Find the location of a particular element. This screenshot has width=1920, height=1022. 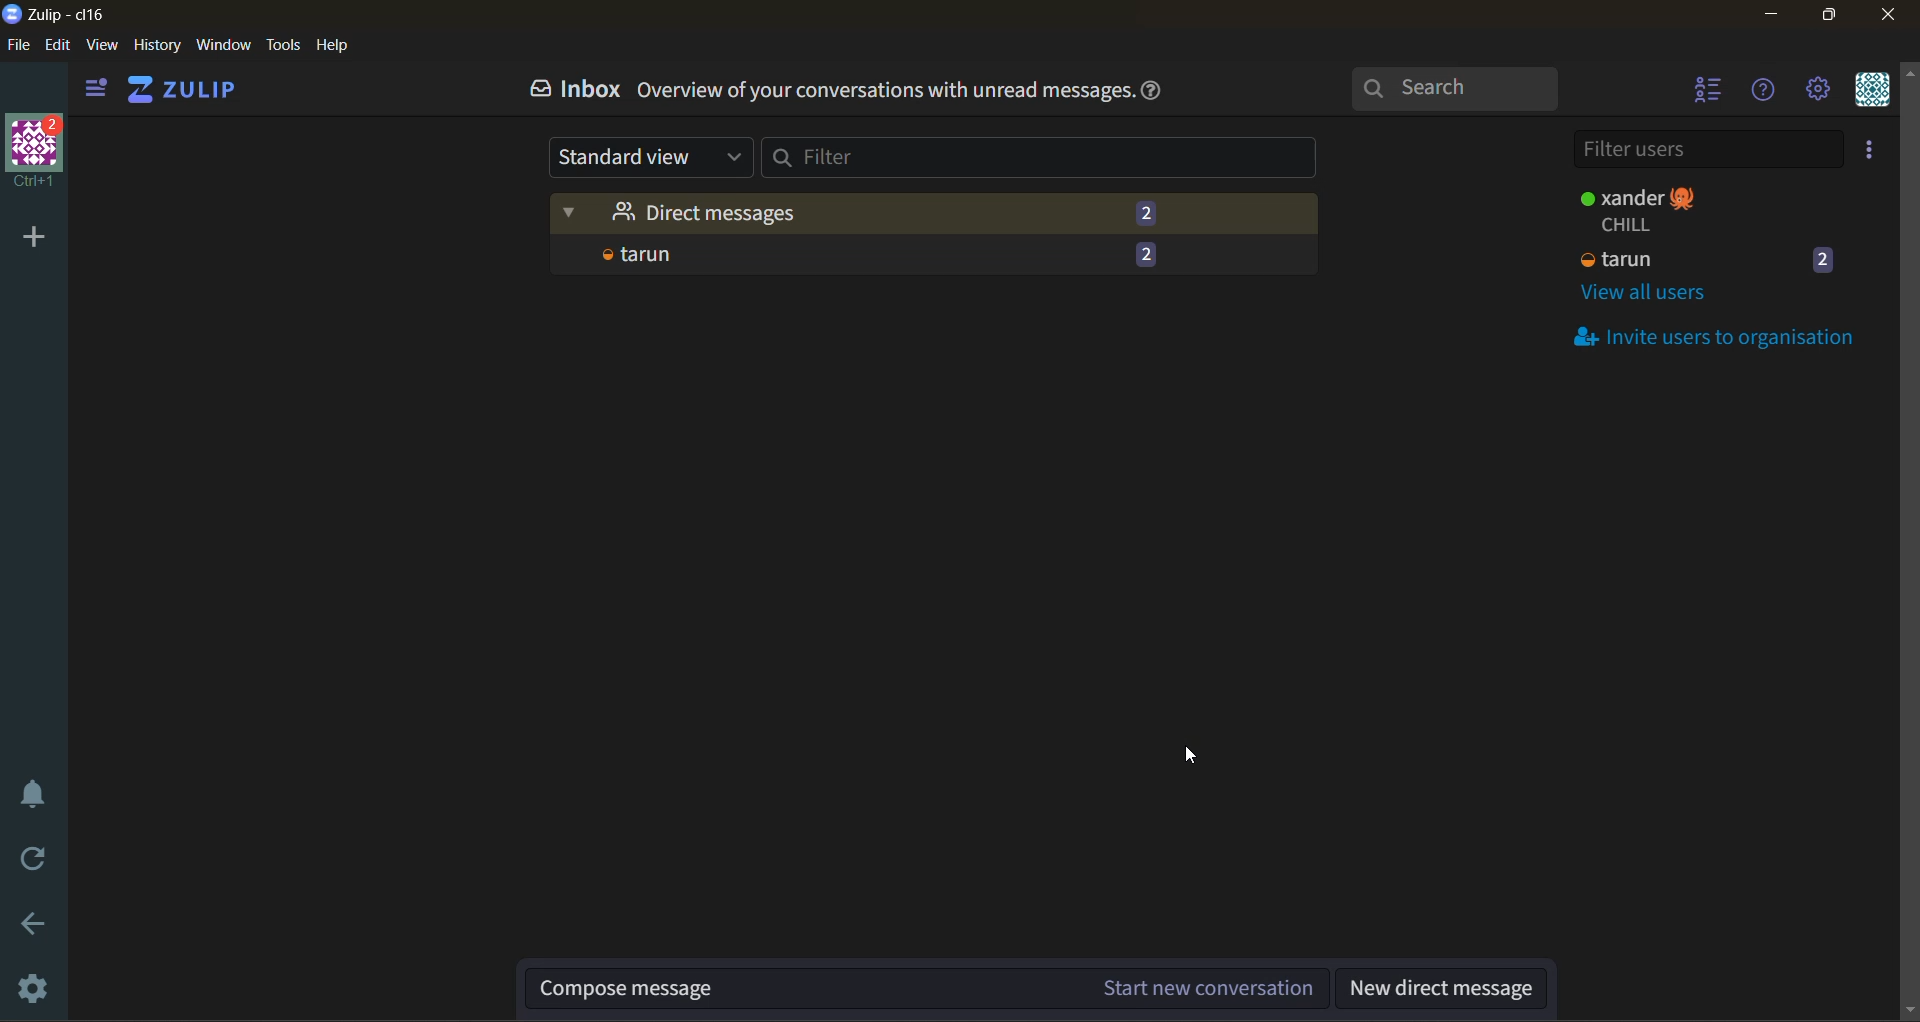

settings is located at coordinates (32, 989).